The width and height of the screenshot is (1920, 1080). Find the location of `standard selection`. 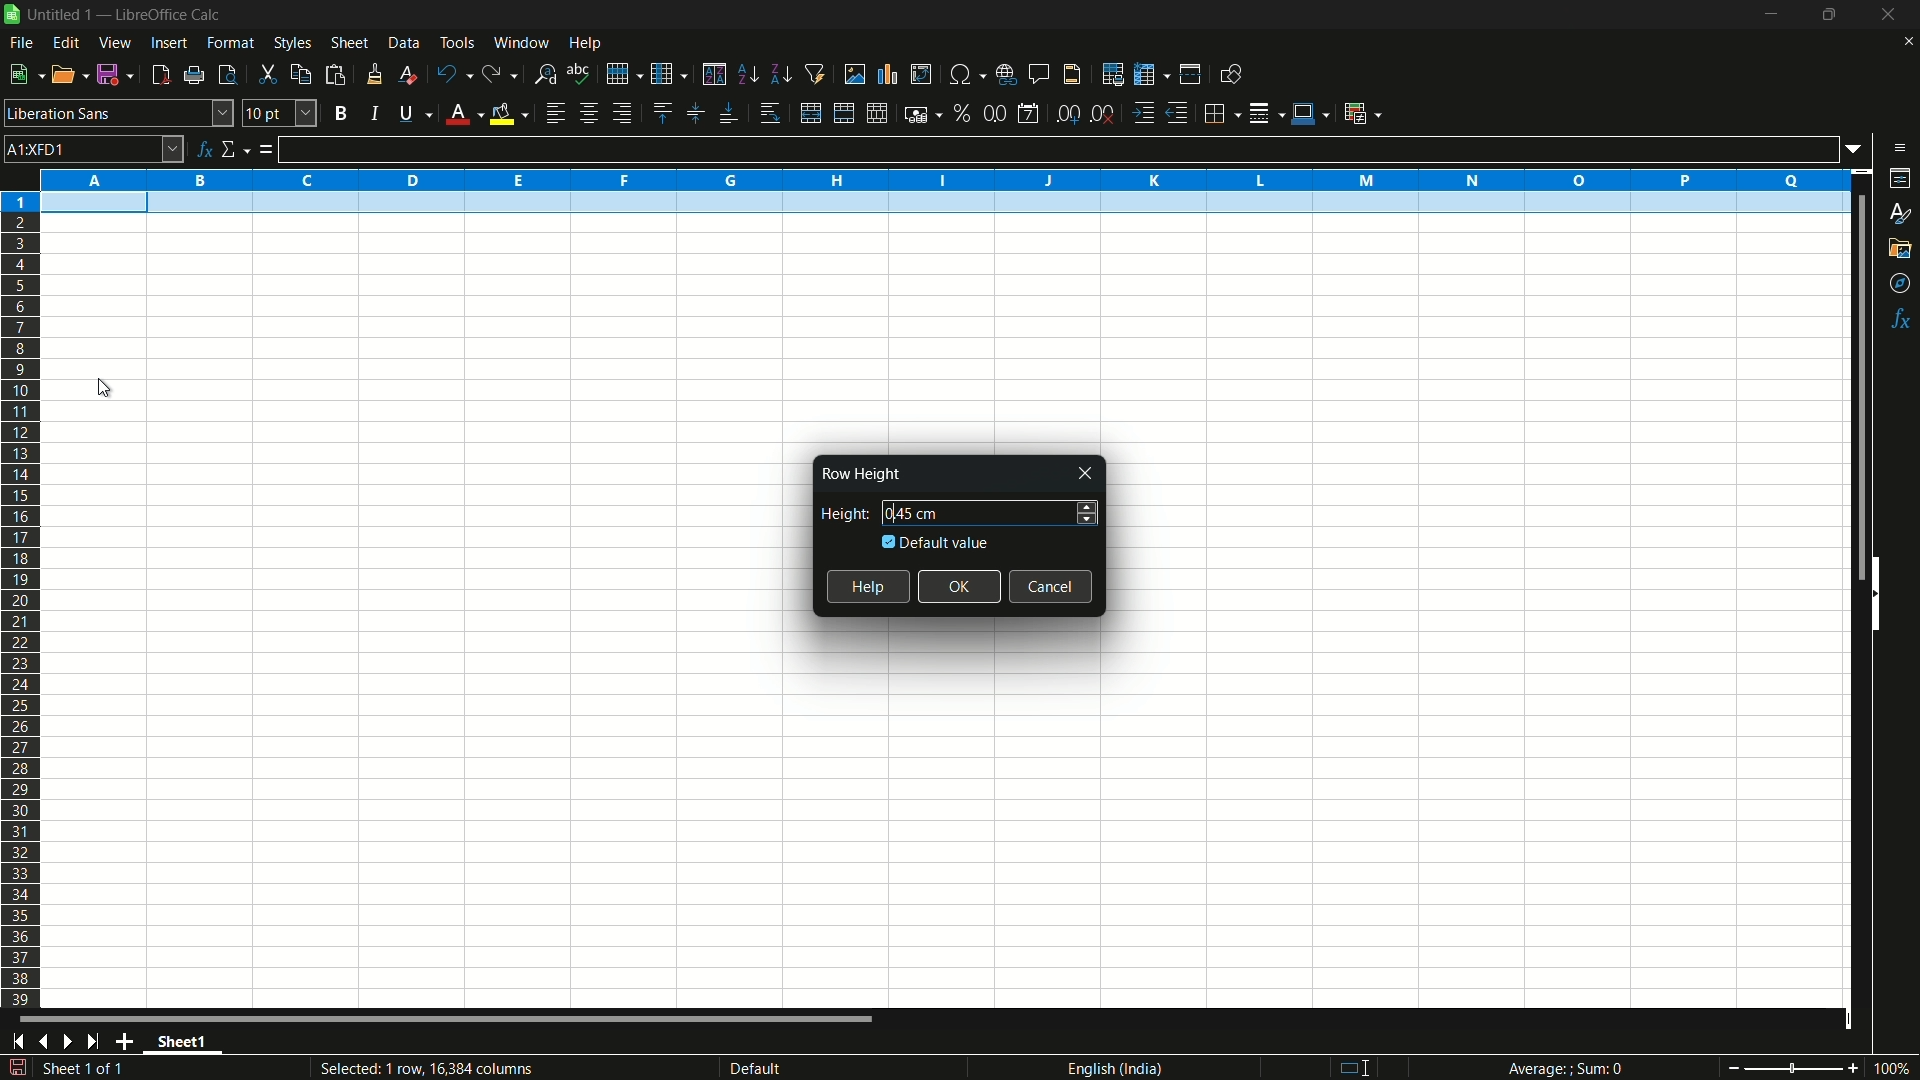

standard selection is located at coordinates (1362, 1067).